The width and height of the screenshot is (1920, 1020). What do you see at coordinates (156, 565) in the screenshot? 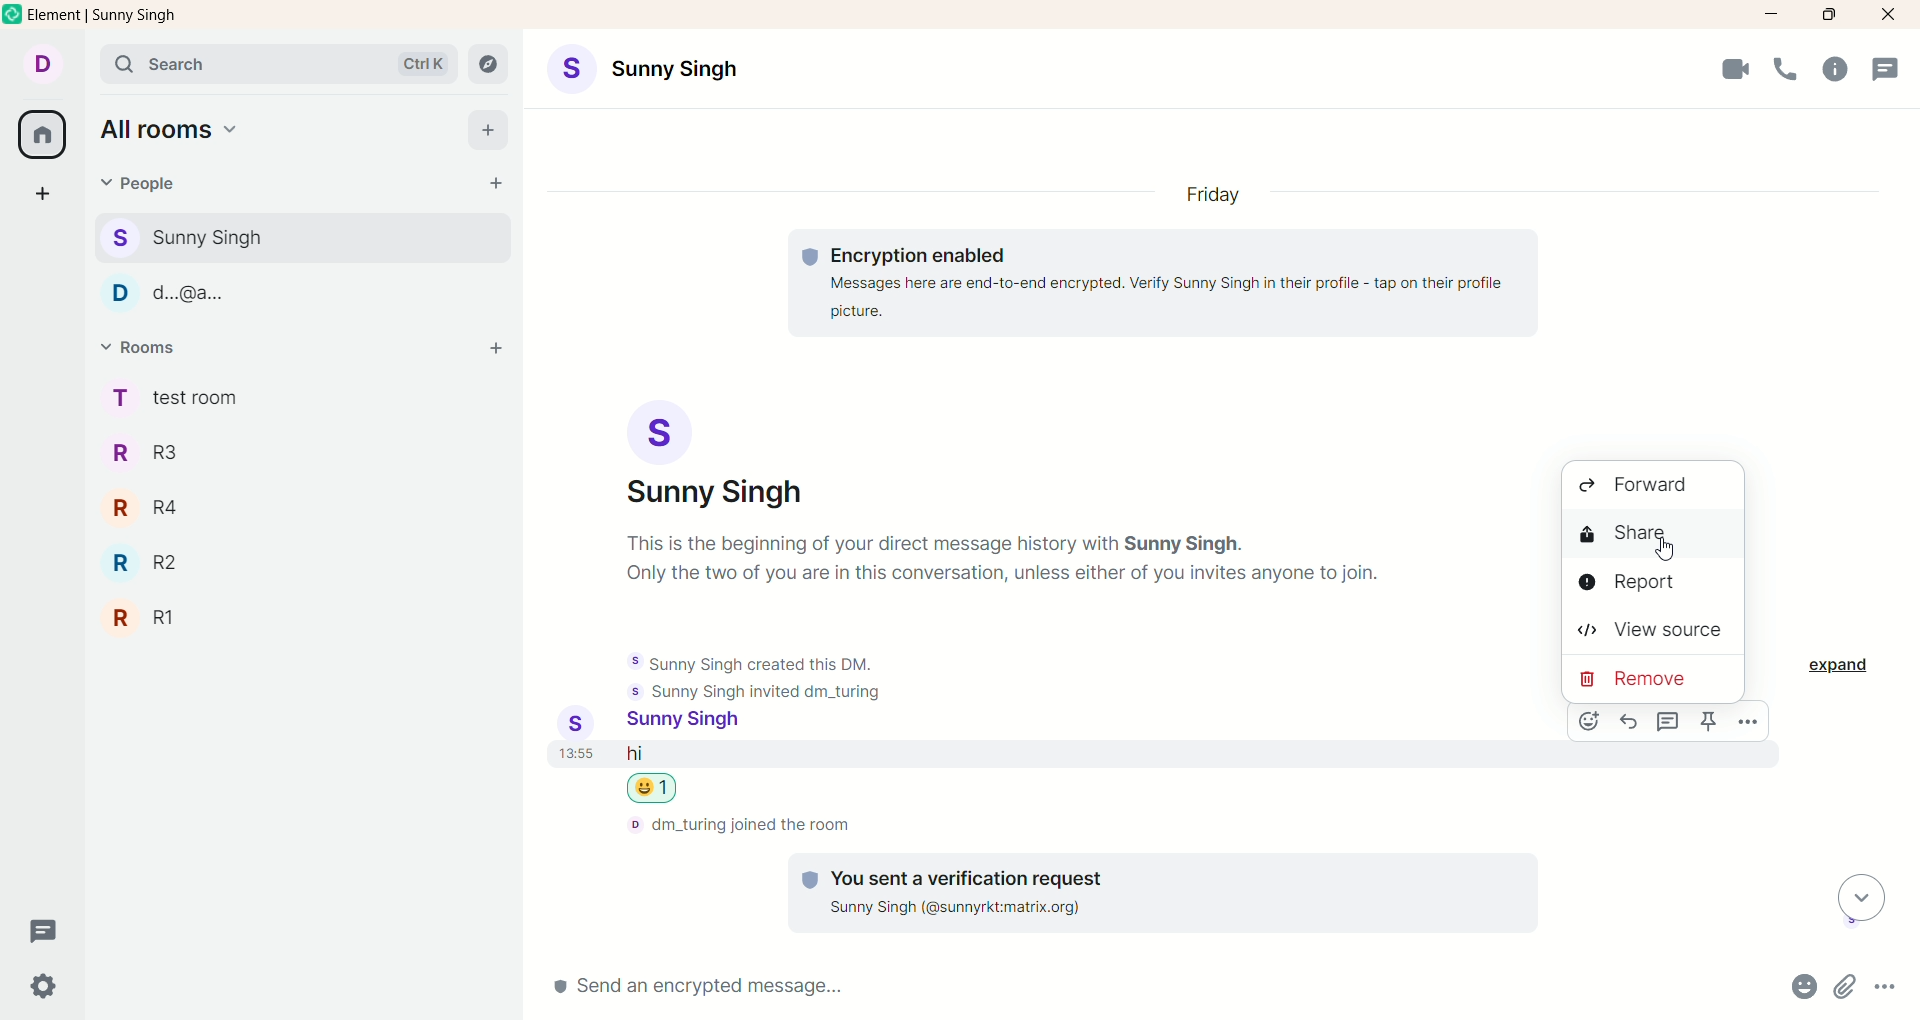
I see `R2` at bounding box center [156, 565].